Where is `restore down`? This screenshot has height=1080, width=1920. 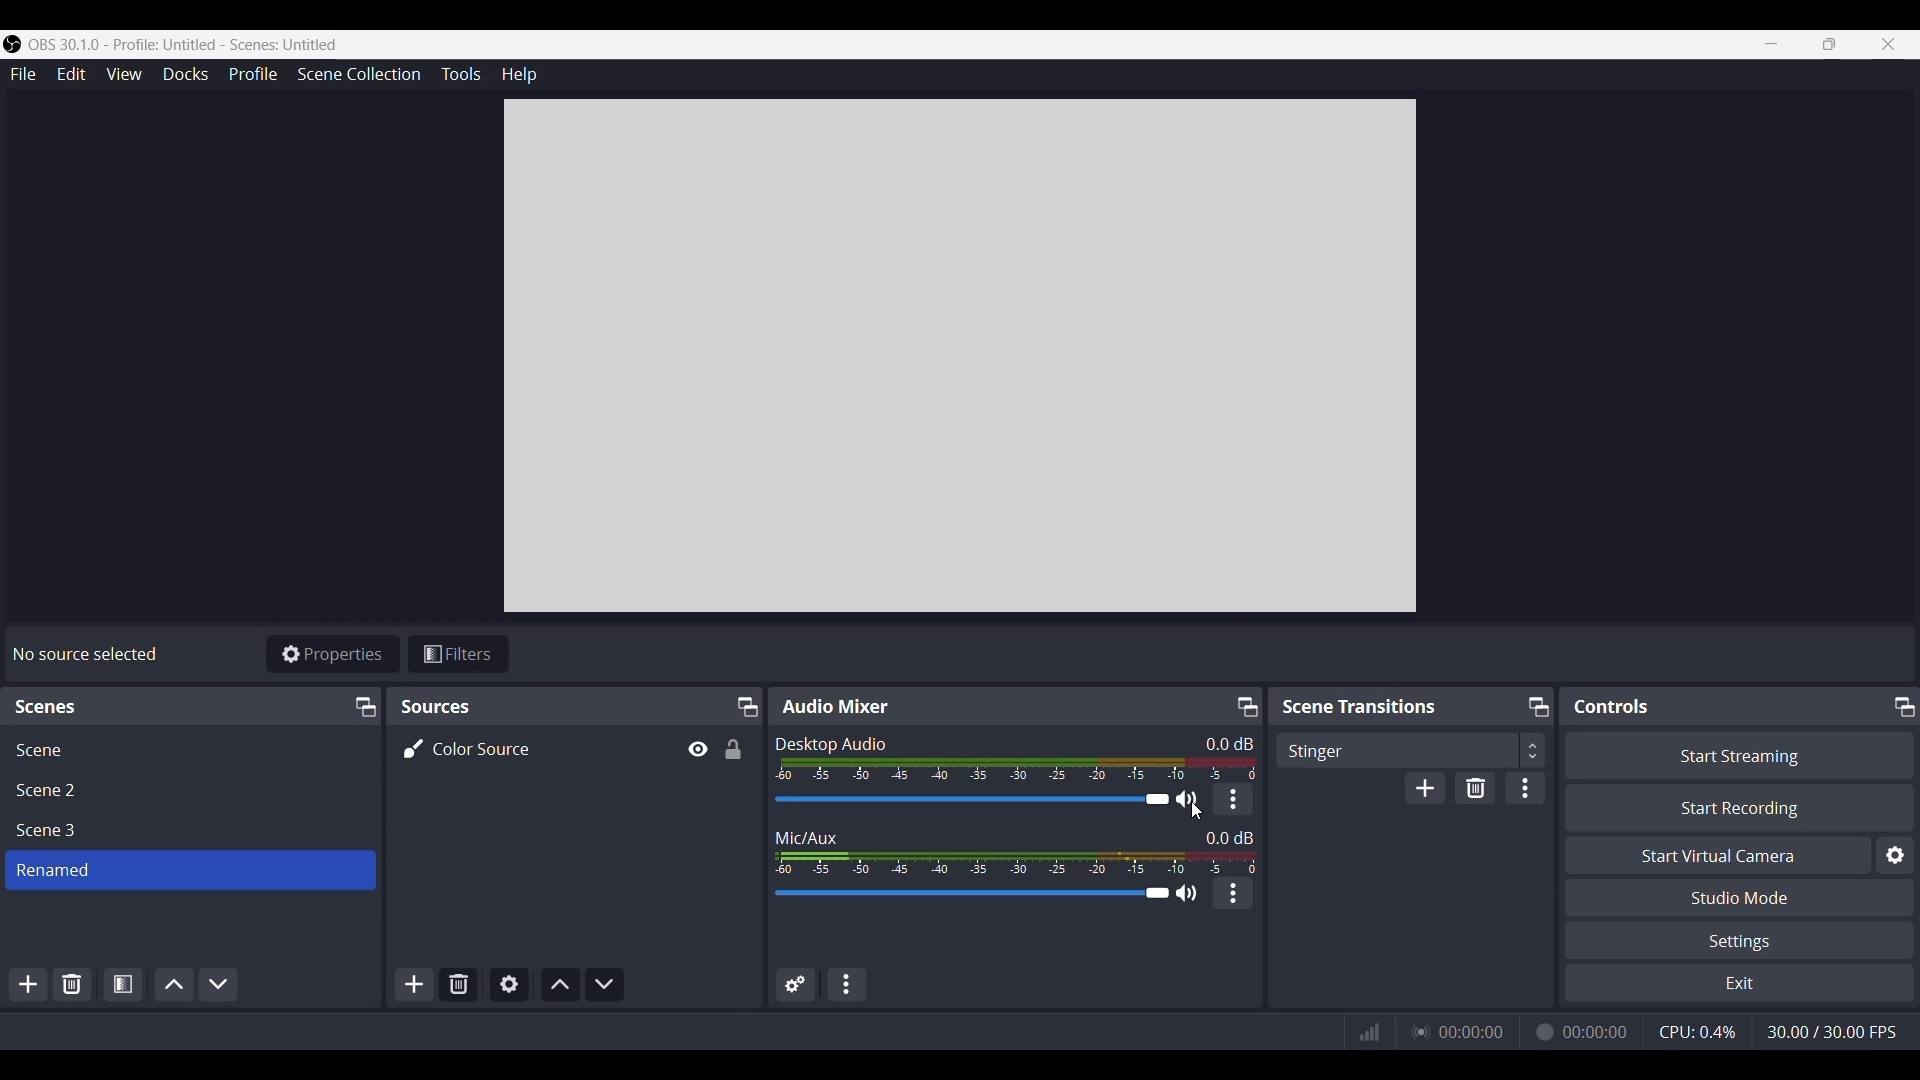
restore down is located at coordinates (1829, 44).